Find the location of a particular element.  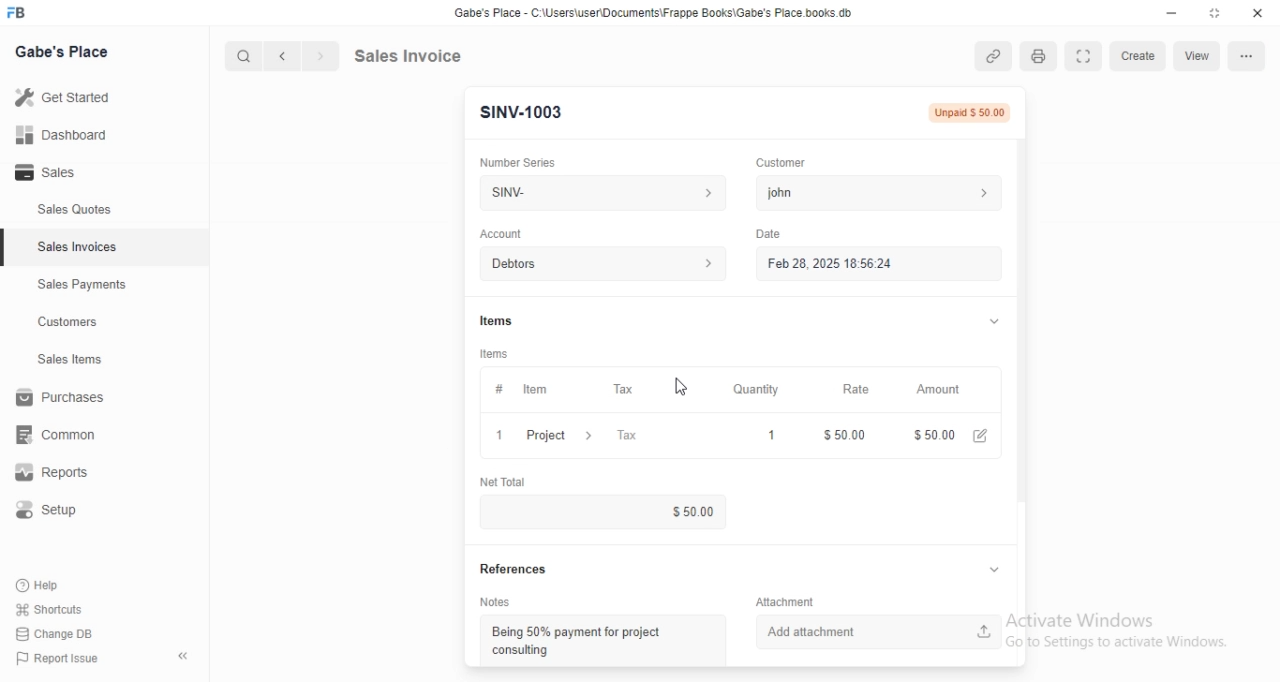

Submit is located at coordinates (1193, 55).